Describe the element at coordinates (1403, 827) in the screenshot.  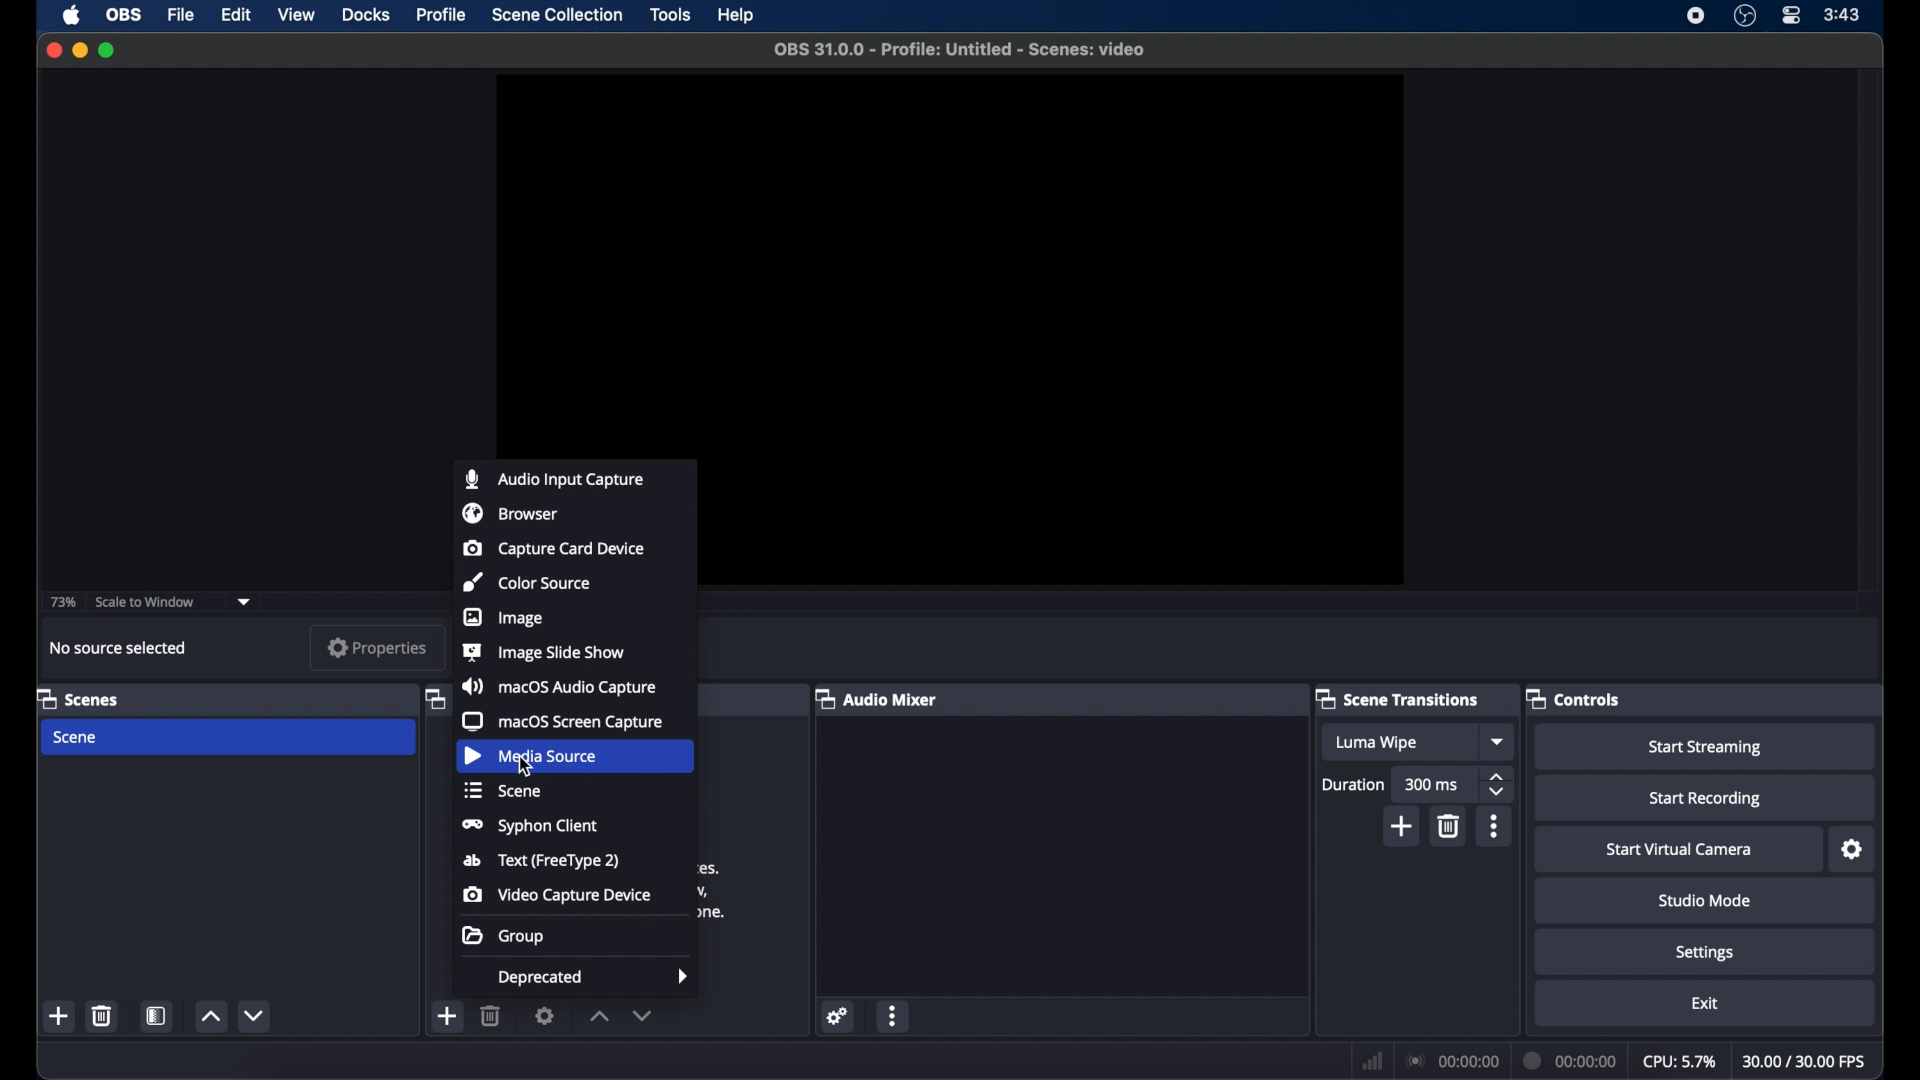
I see `add` at that location.